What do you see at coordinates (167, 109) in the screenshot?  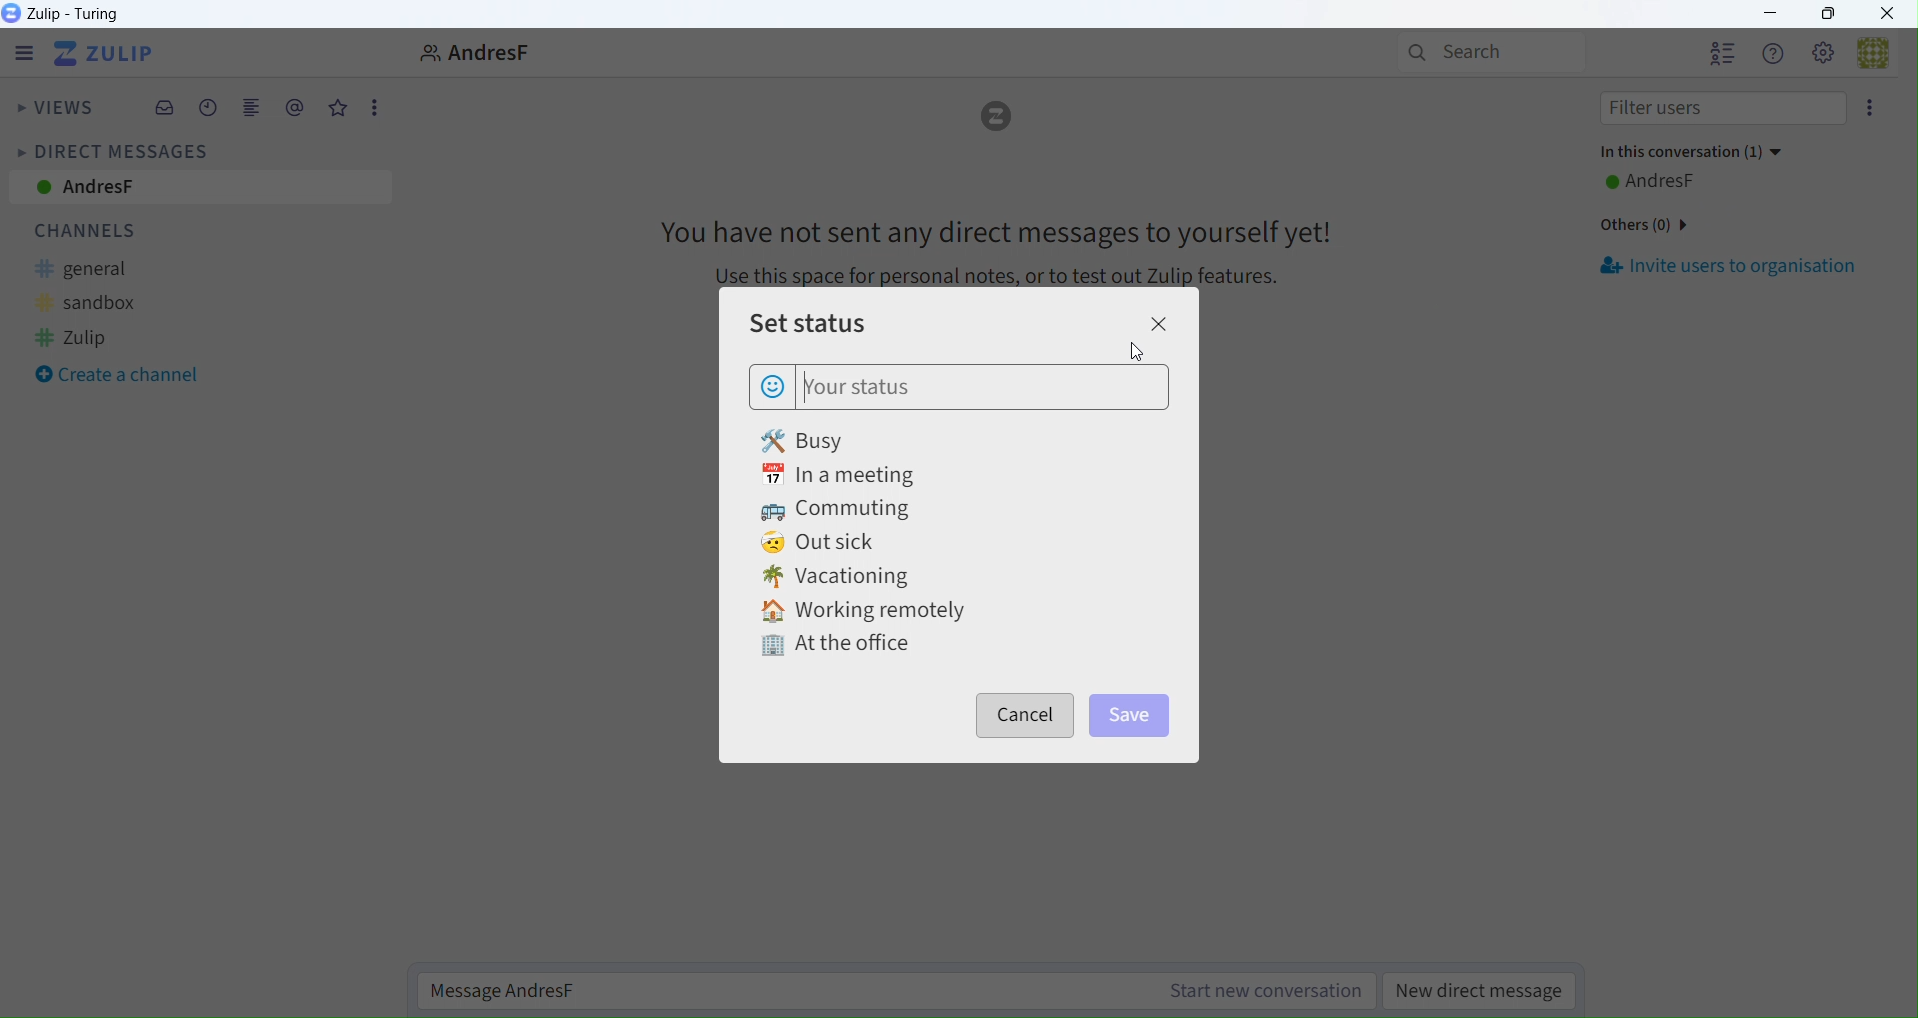 I see `Inbox` at bounding box center [167, 109].